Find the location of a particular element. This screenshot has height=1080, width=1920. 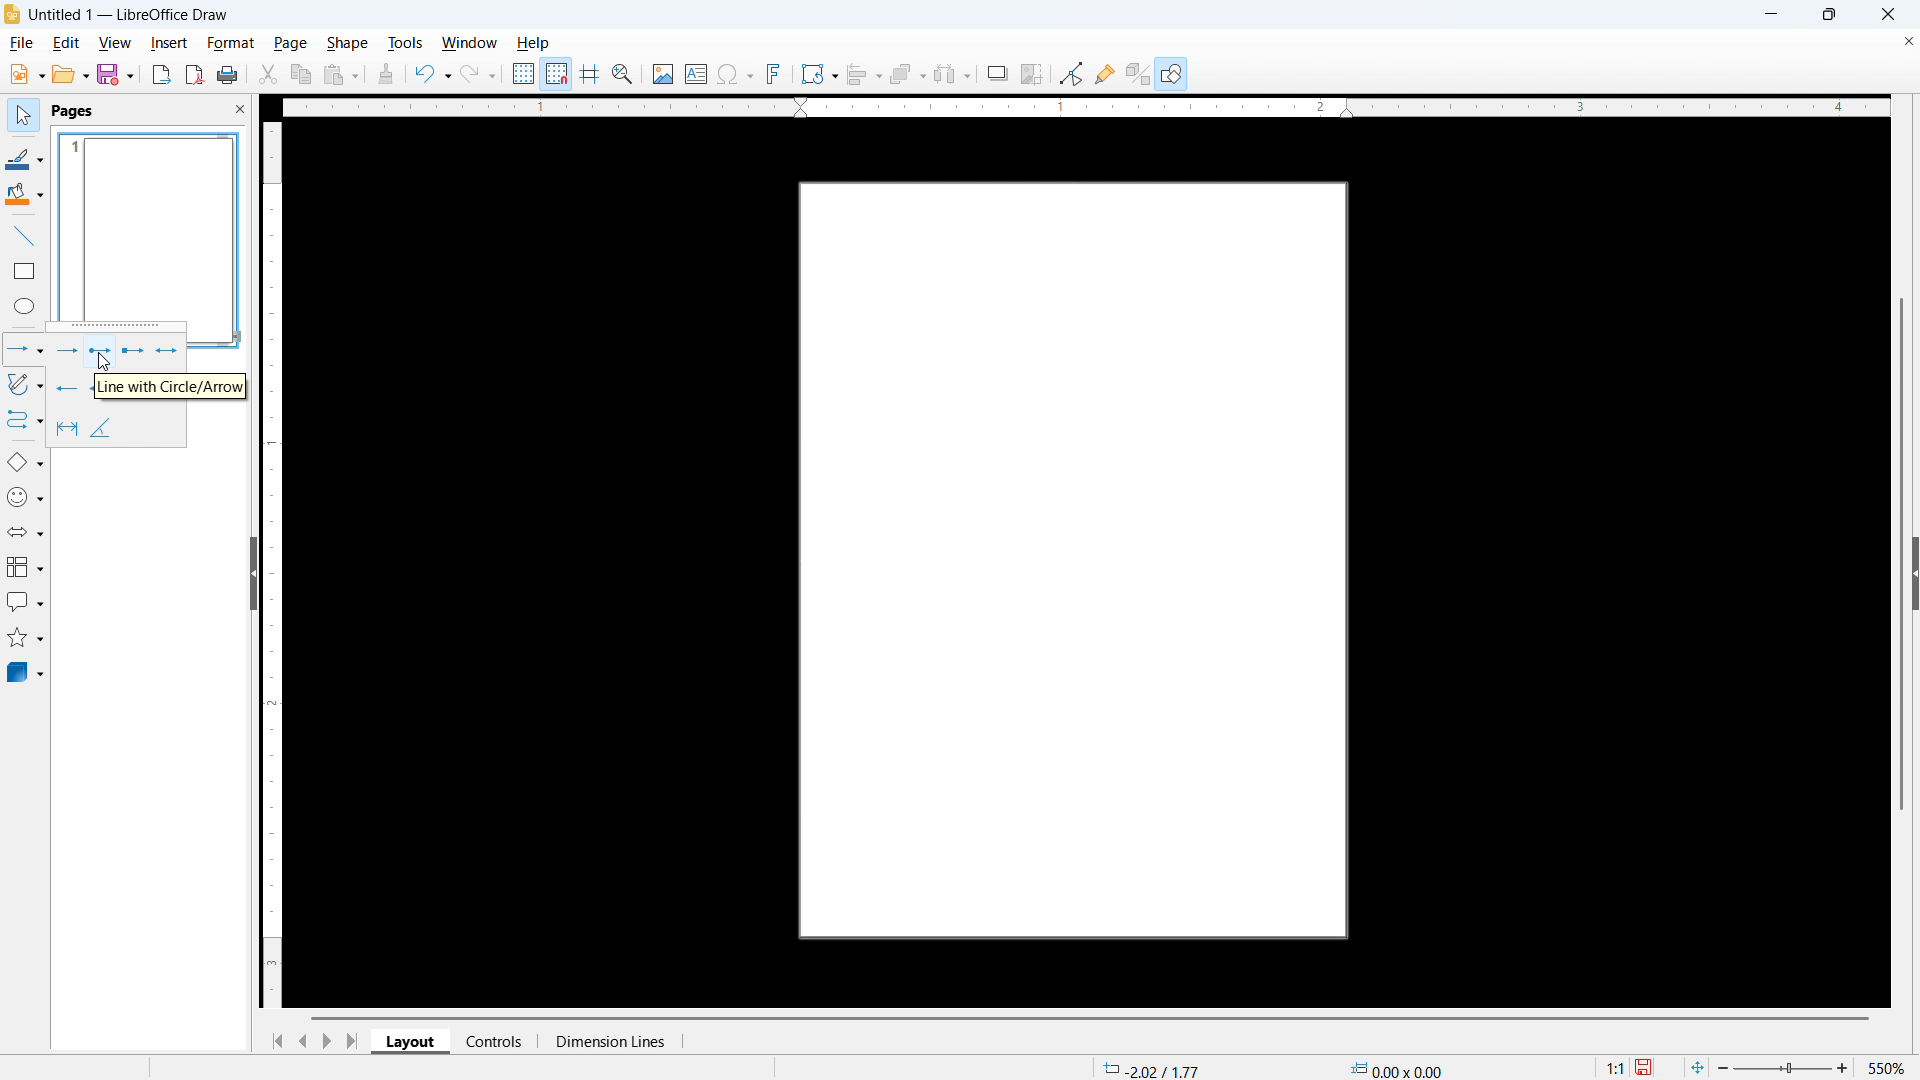

Expand panel  is located at coordinates (1914, 573).